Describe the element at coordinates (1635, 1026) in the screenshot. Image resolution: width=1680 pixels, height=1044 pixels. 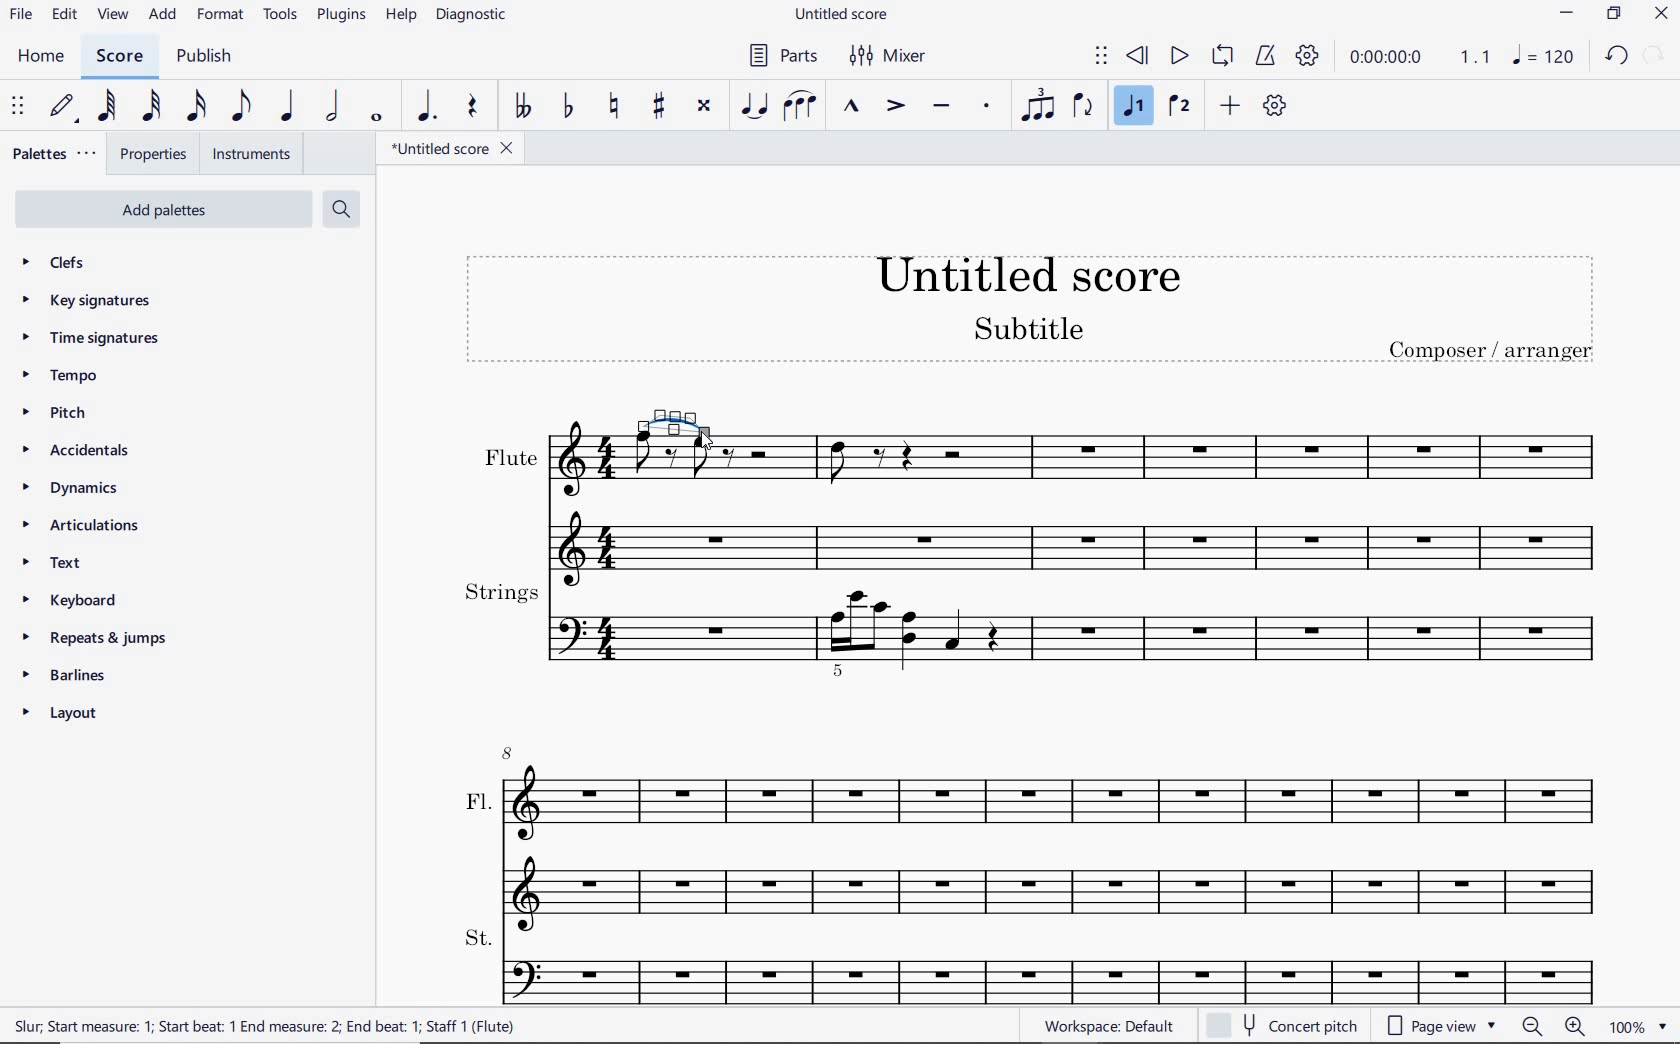
I see `zoom factor` at that location.